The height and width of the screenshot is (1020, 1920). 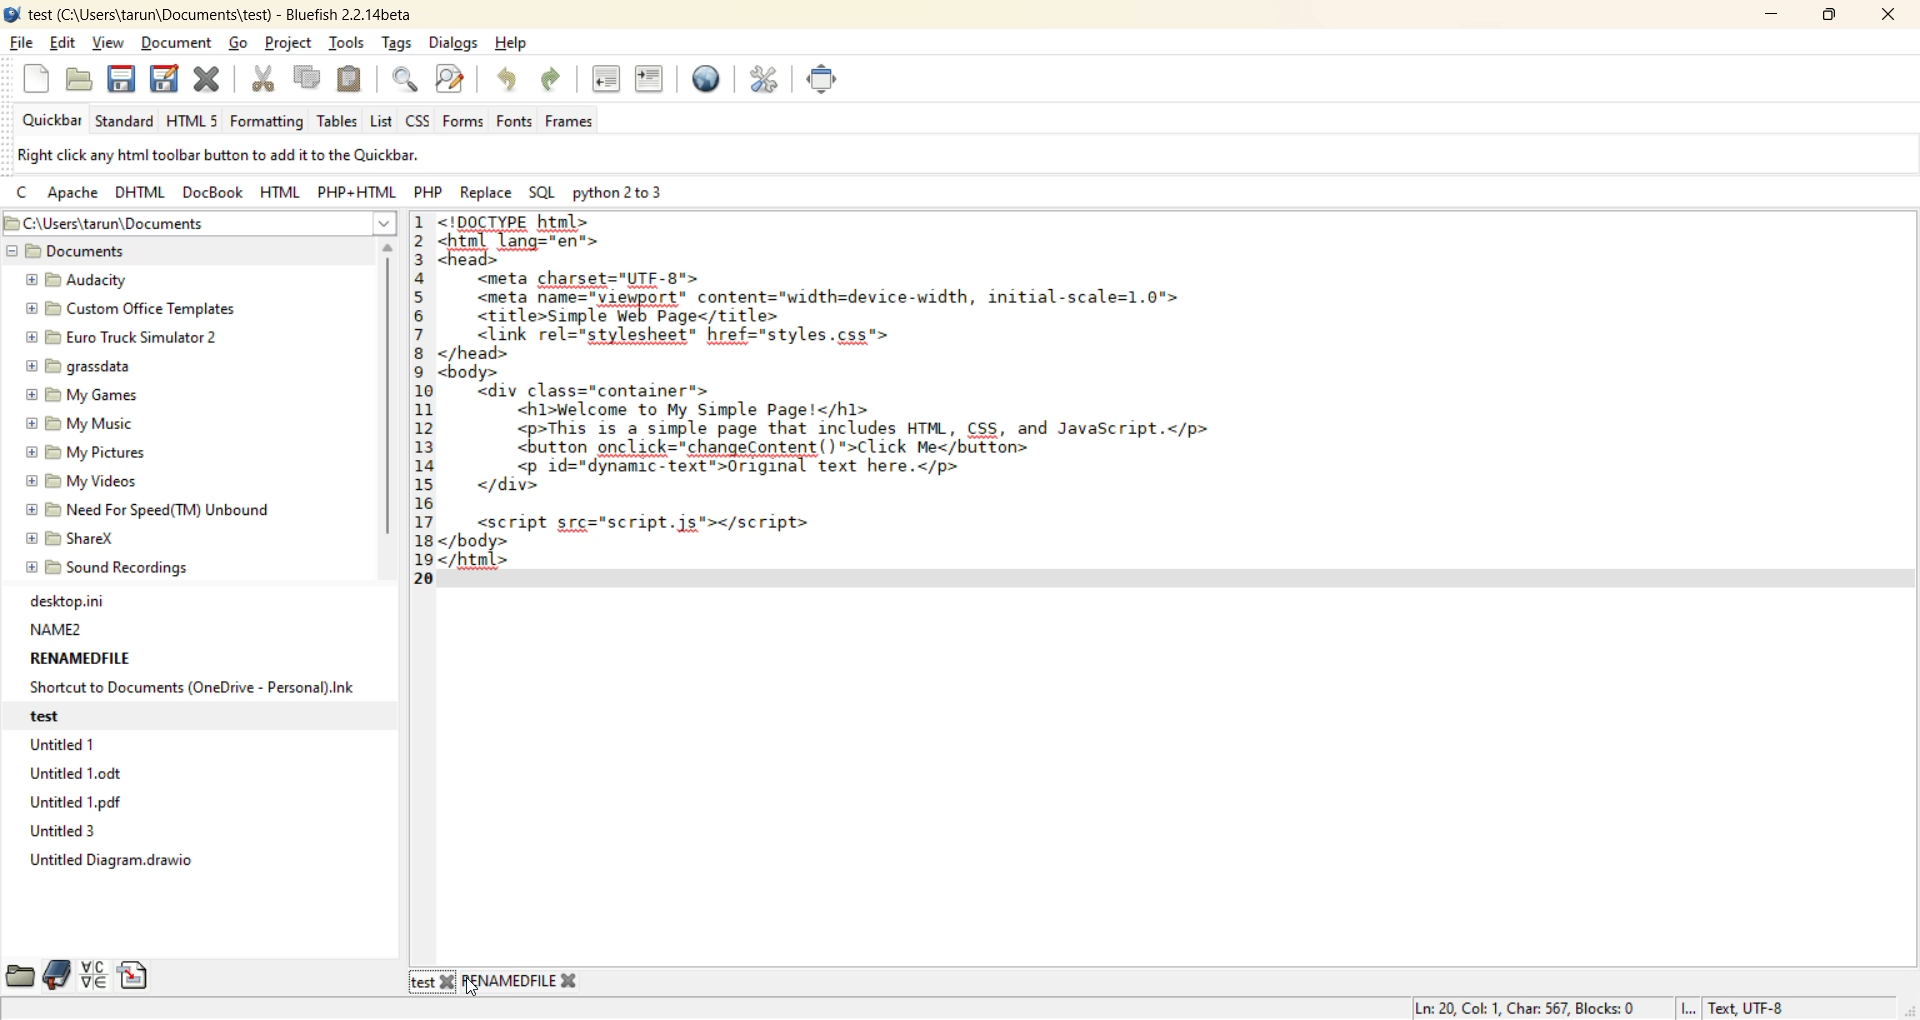 I want to click on indent, so click(x=646, y=78).